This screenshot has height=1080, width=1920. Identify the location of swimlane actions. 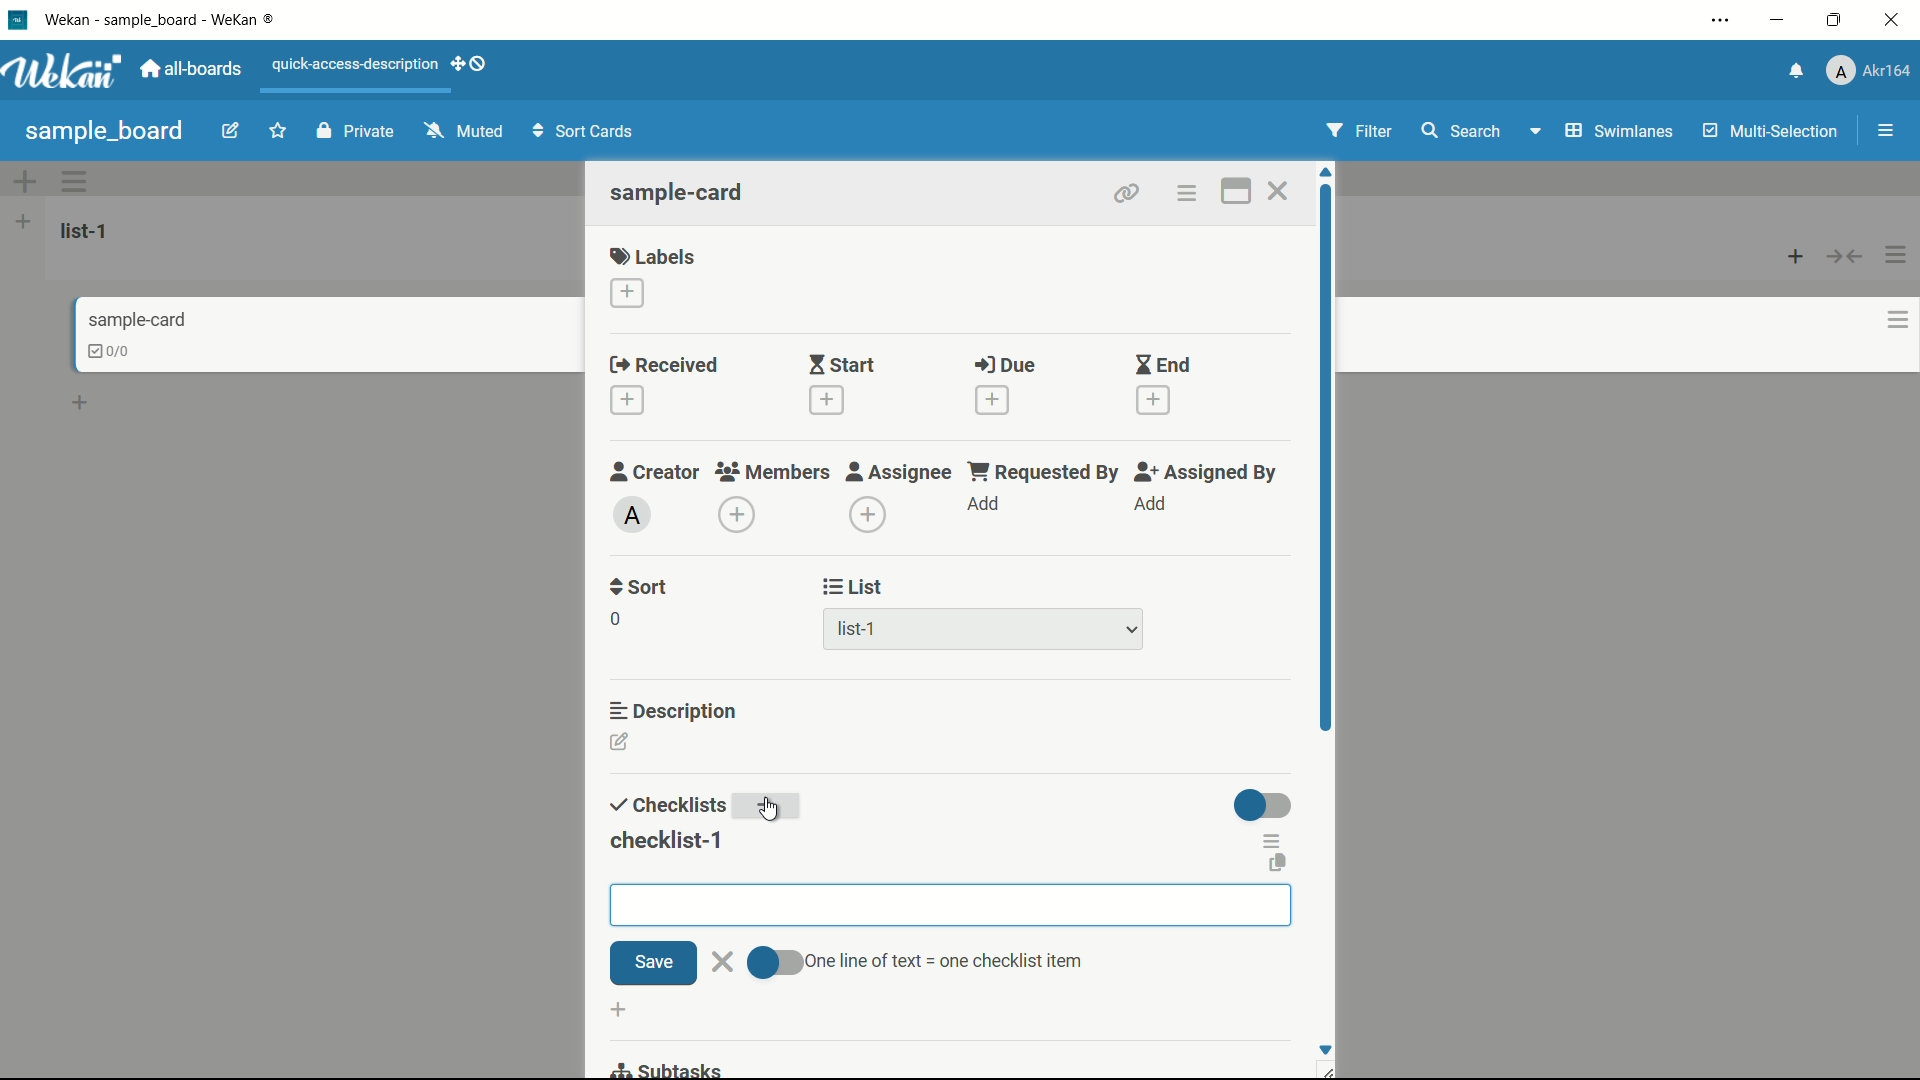
(76, 181).